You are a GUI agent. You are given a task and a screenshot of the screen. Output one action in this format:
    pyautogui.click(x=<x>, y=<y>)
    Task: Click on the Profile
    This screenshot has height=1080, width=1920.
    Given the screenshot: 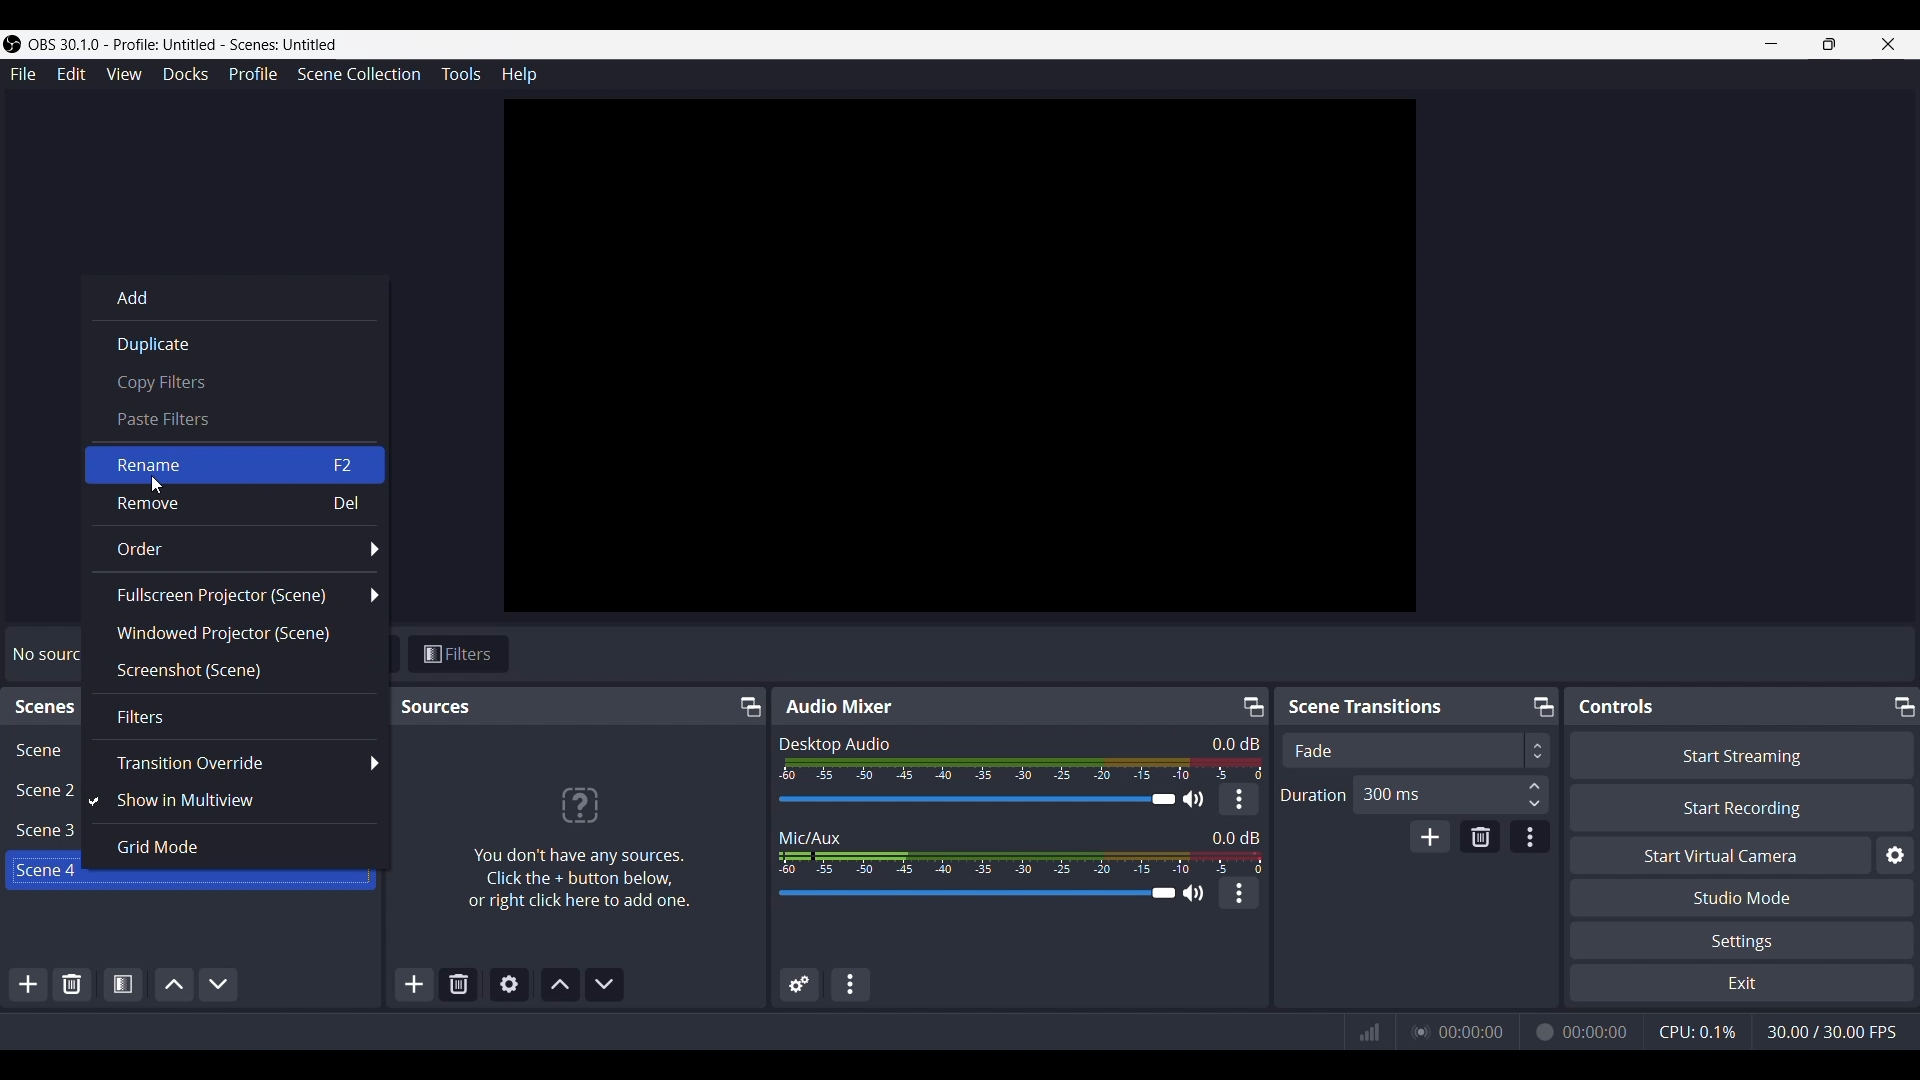 What is the action you would take?
    pyautogui.click(x=255, y=73)
    